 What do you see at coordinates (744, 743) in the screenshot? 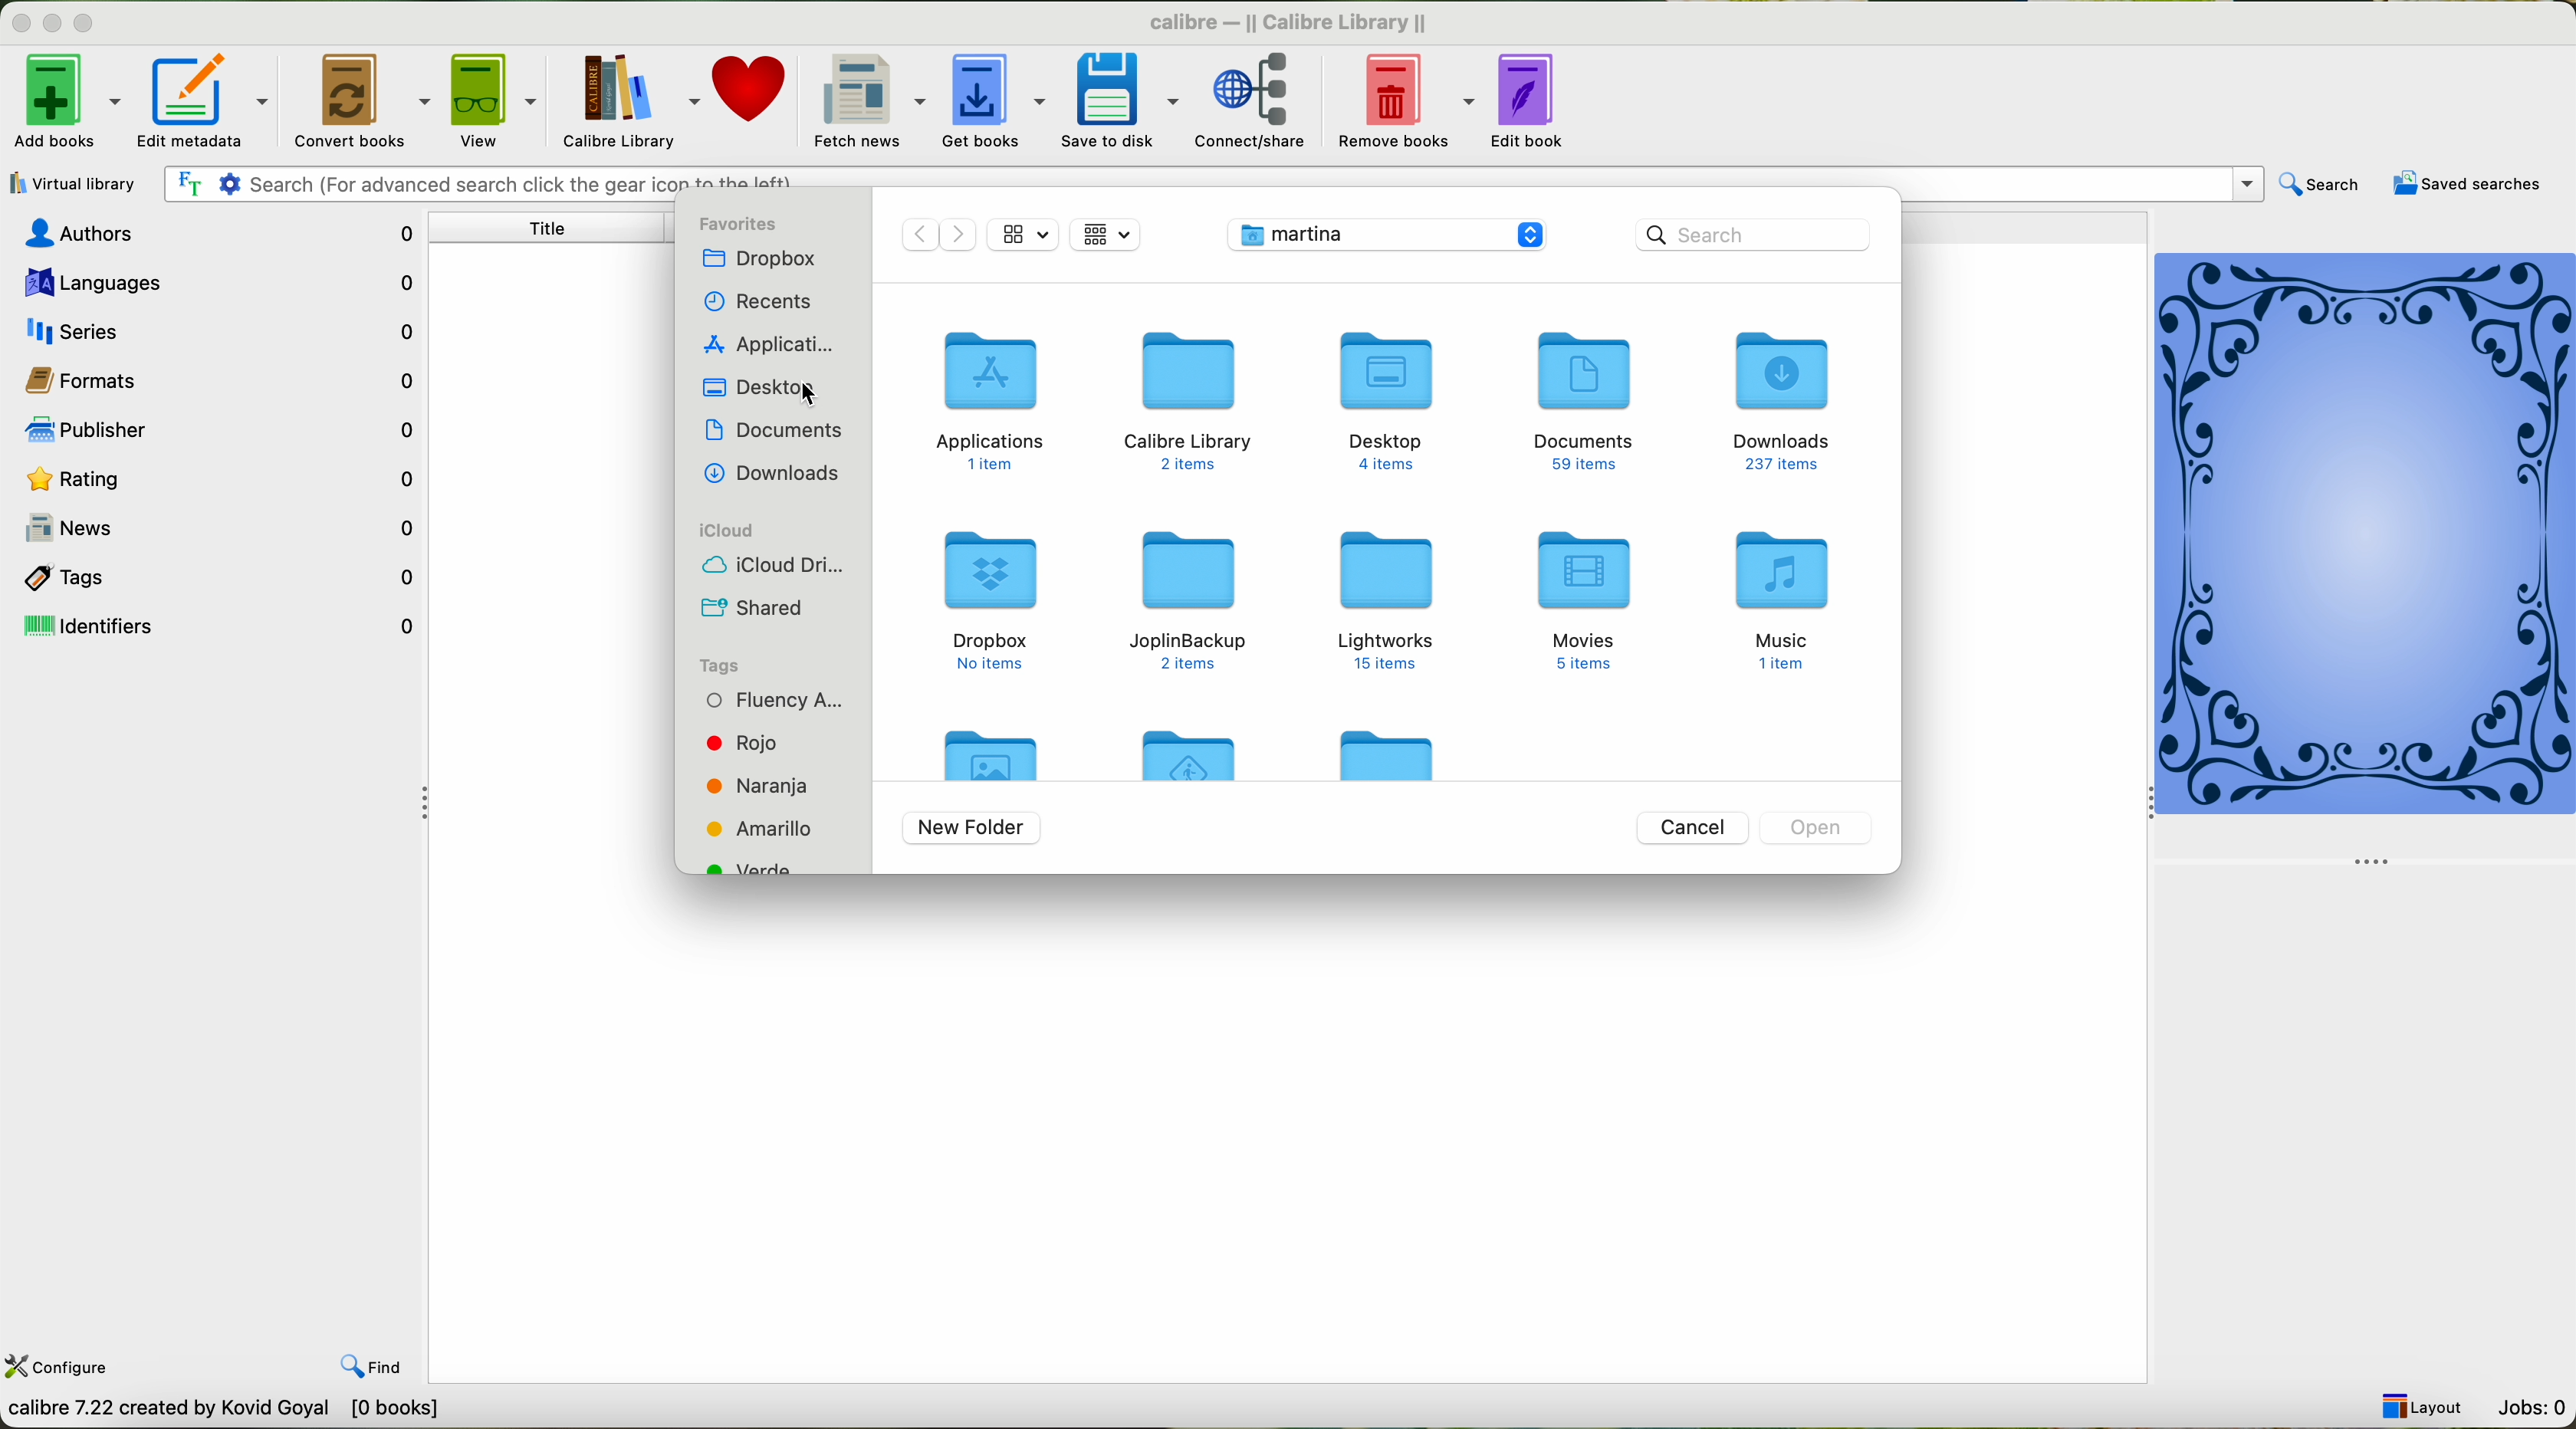
I see `red tag` at bounding box center [744, 743].